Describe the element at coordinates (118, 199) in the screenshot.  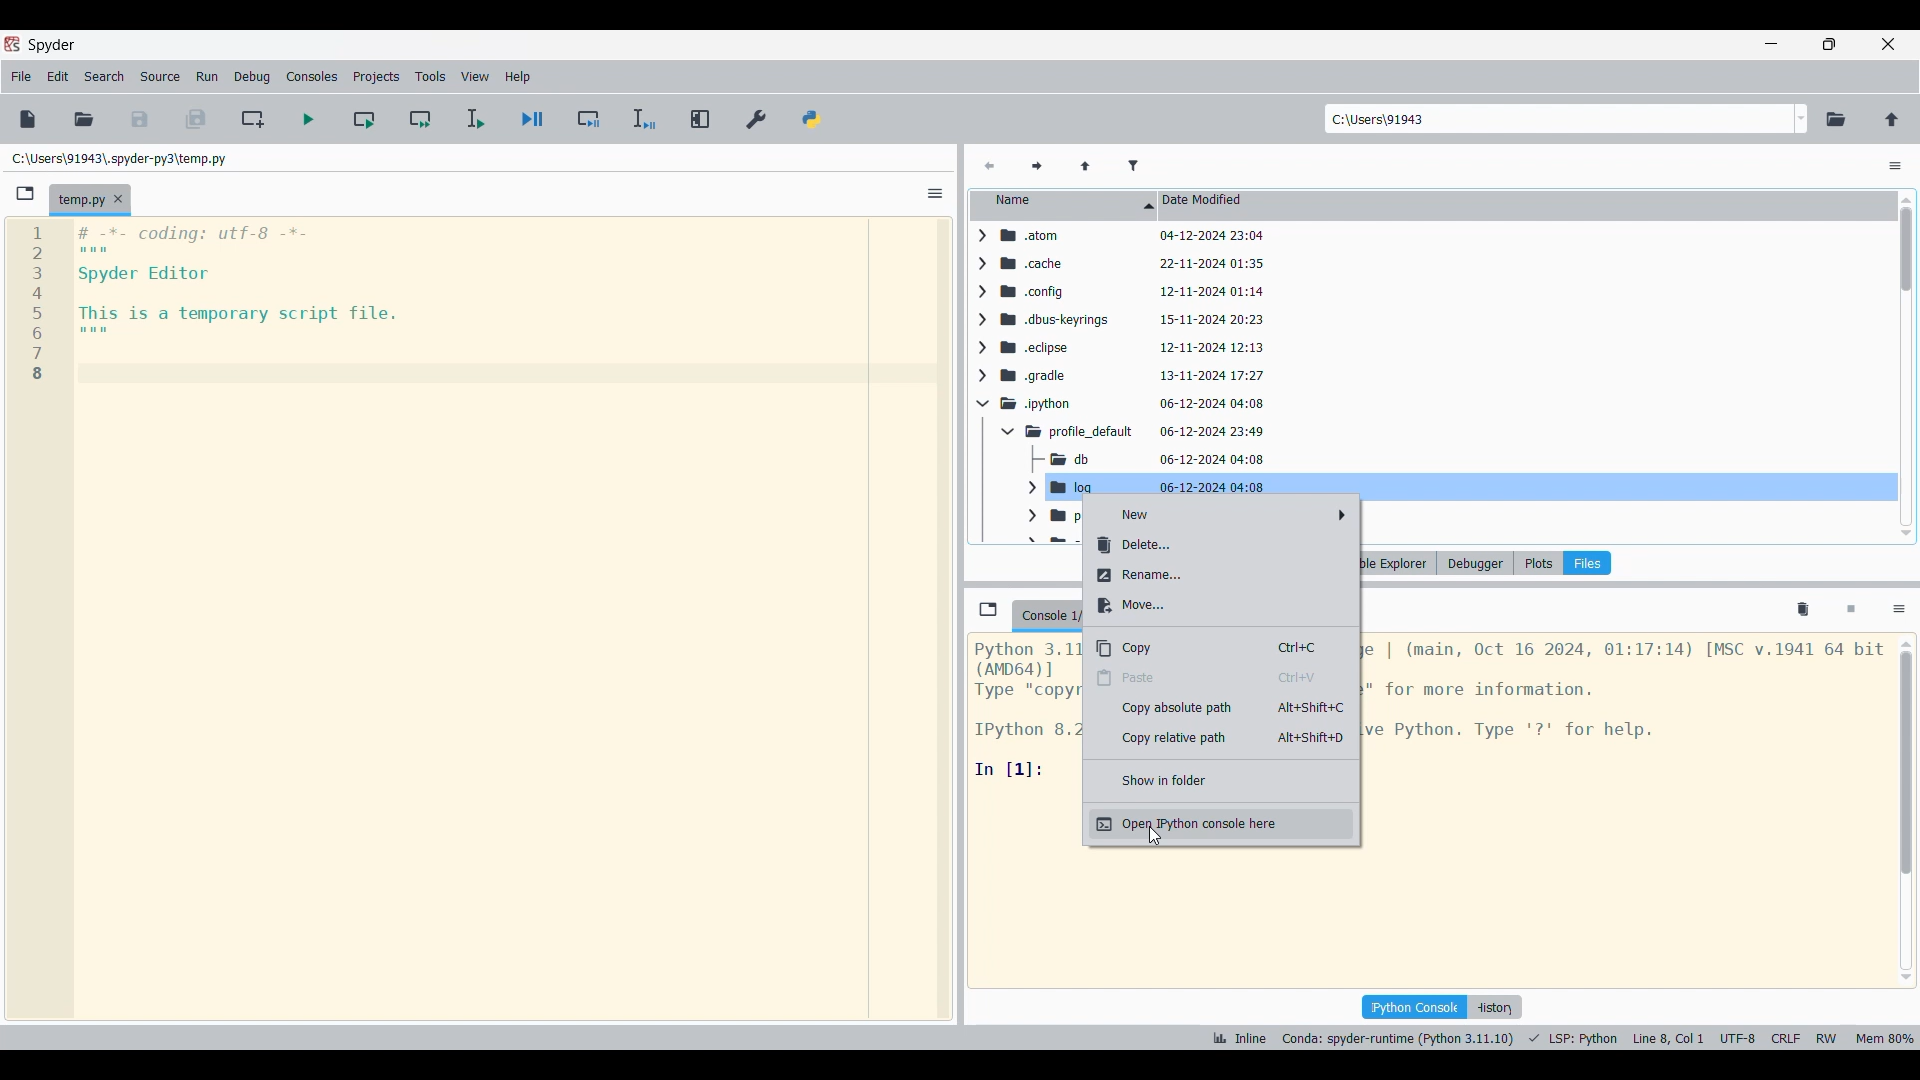
I see `Close tab` at that location.